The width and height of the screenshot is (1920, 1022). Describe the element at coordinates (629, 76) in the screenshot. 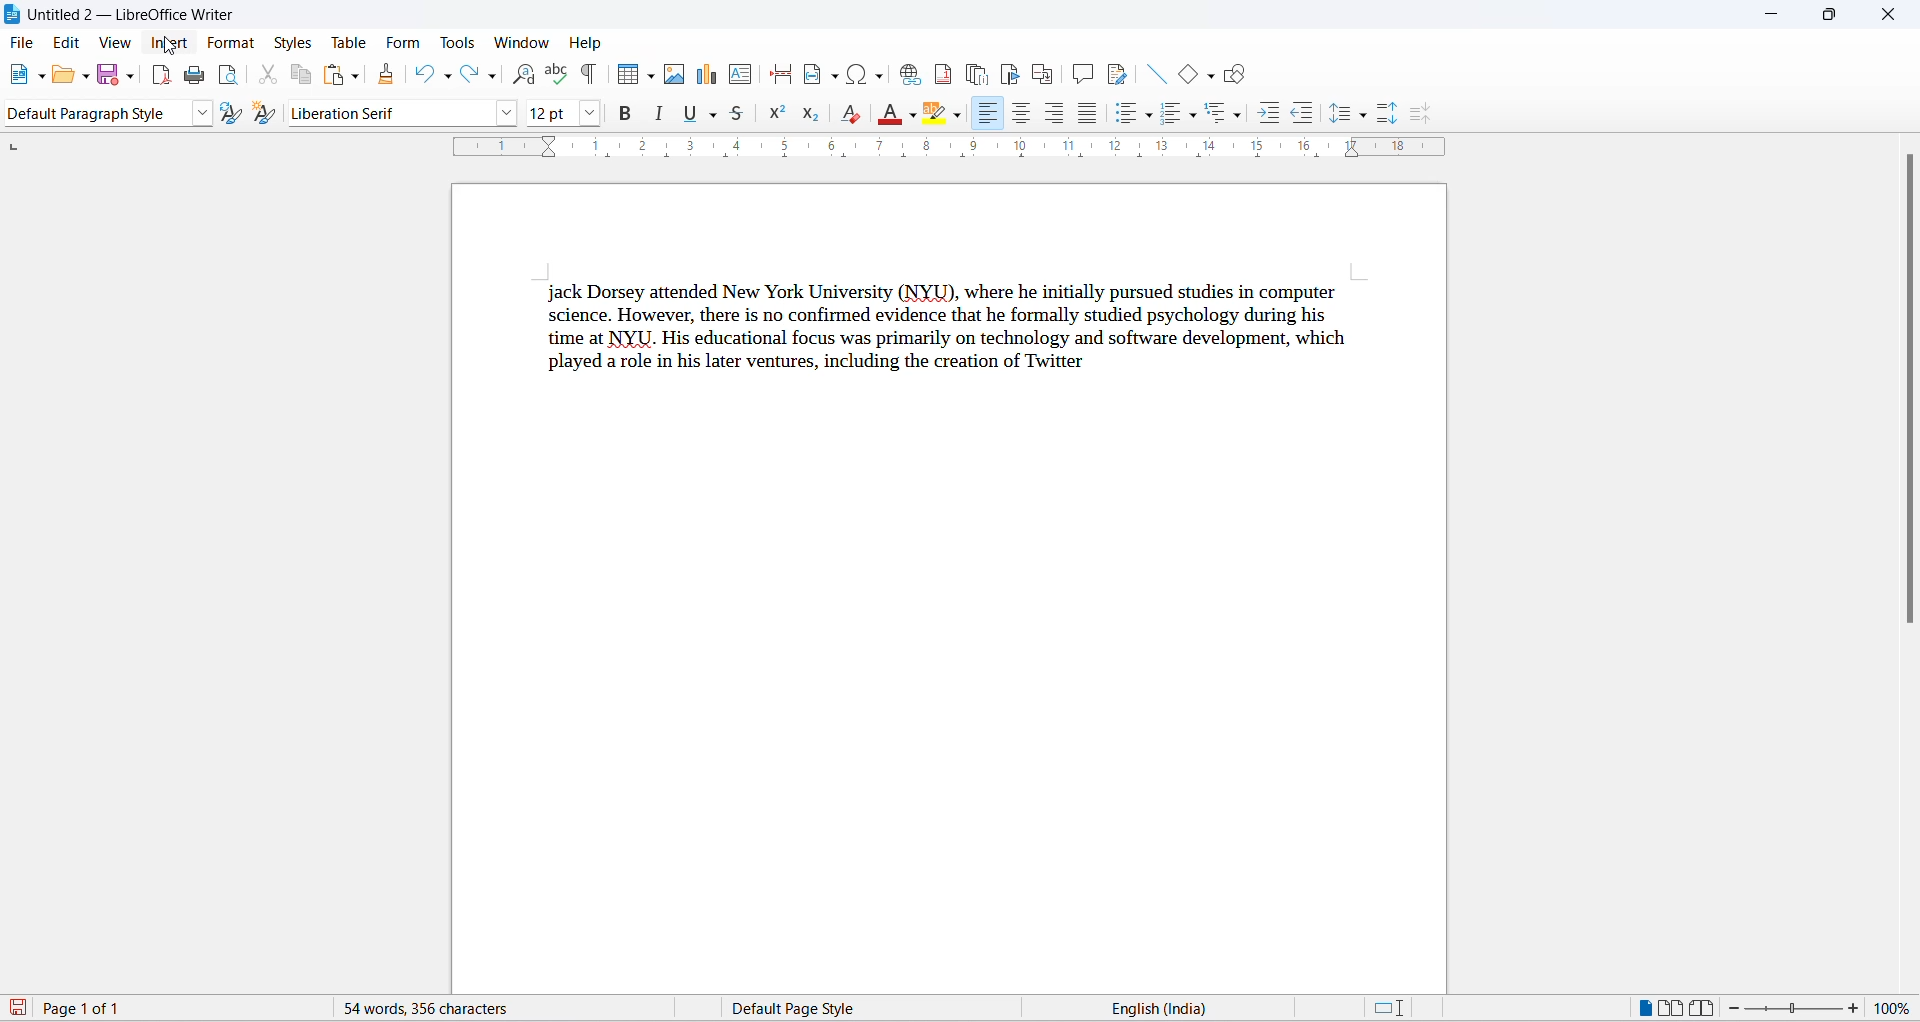

I see `insert table` at that location.